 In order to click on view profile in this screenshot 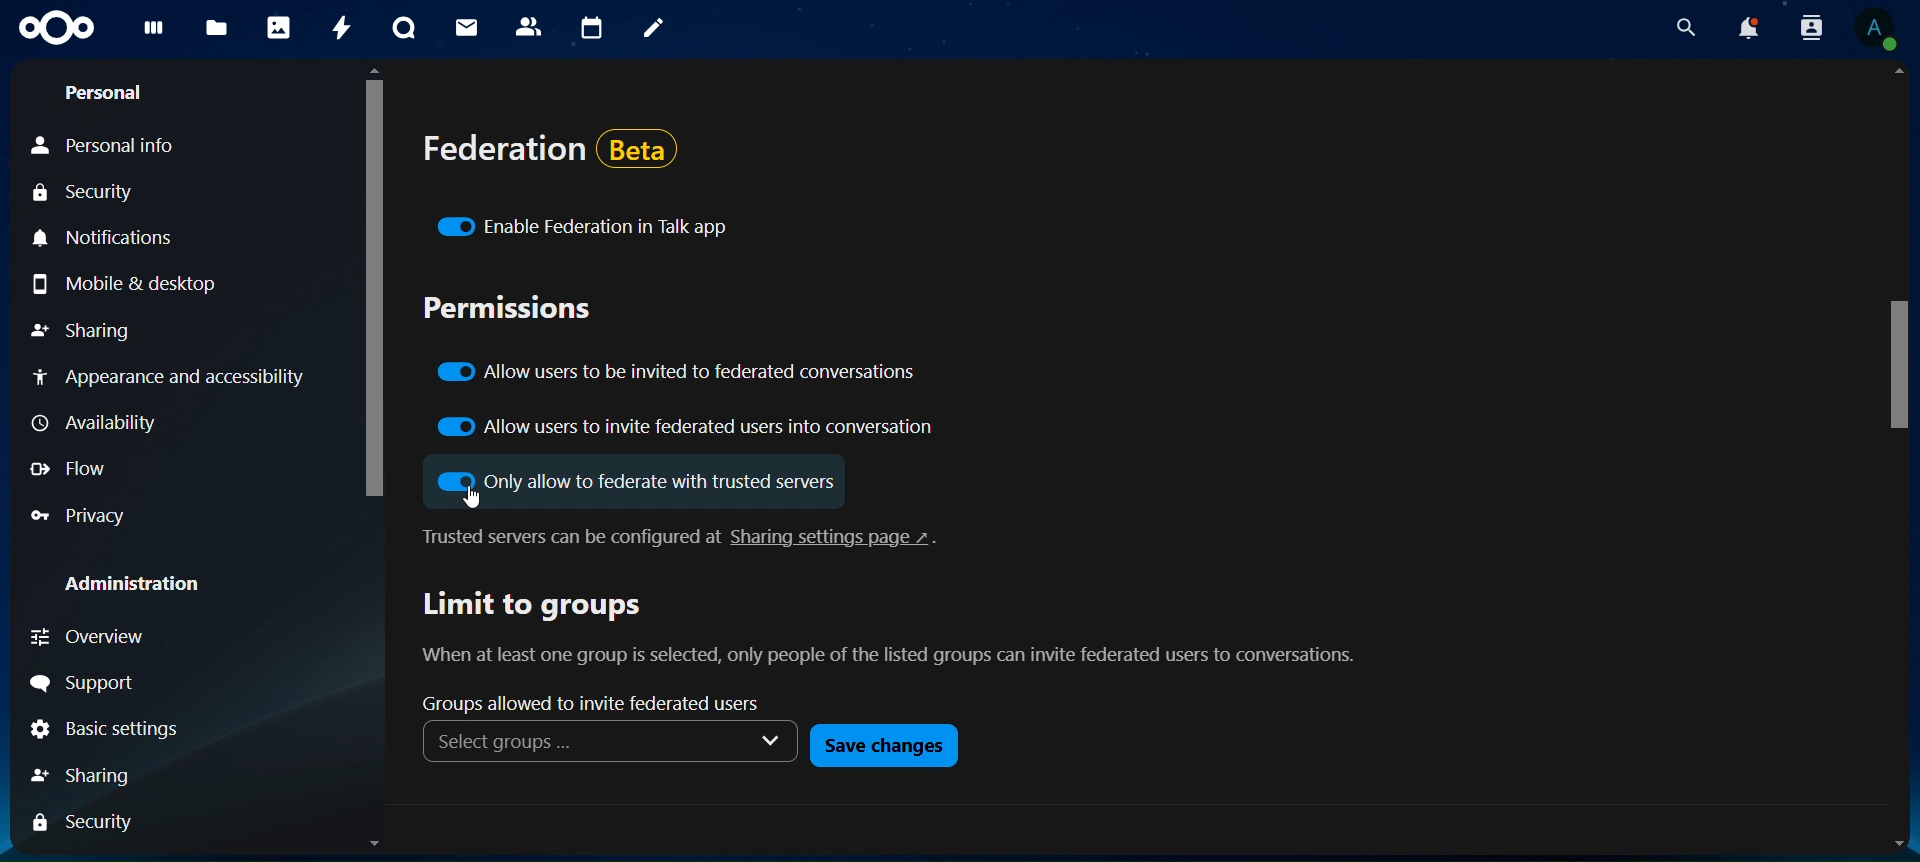, I will do `click(1878, 30)`.